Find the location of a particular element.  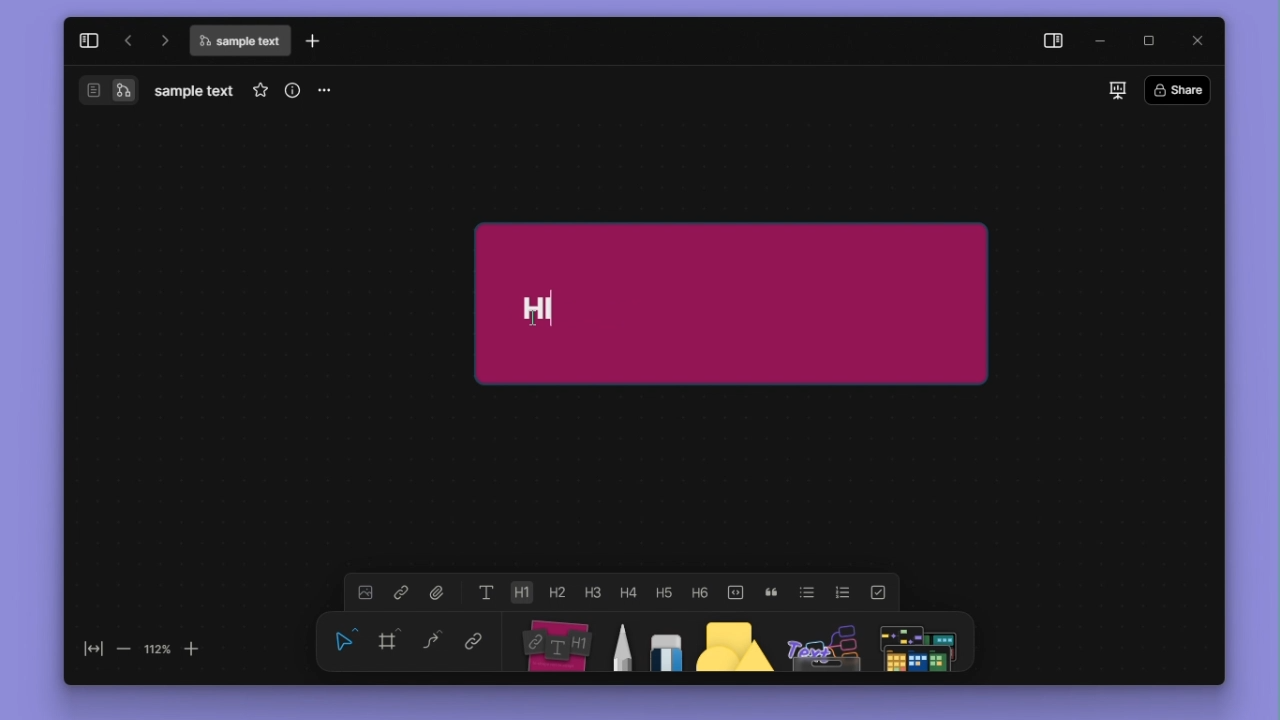

image is located at coordinates (365, 592).